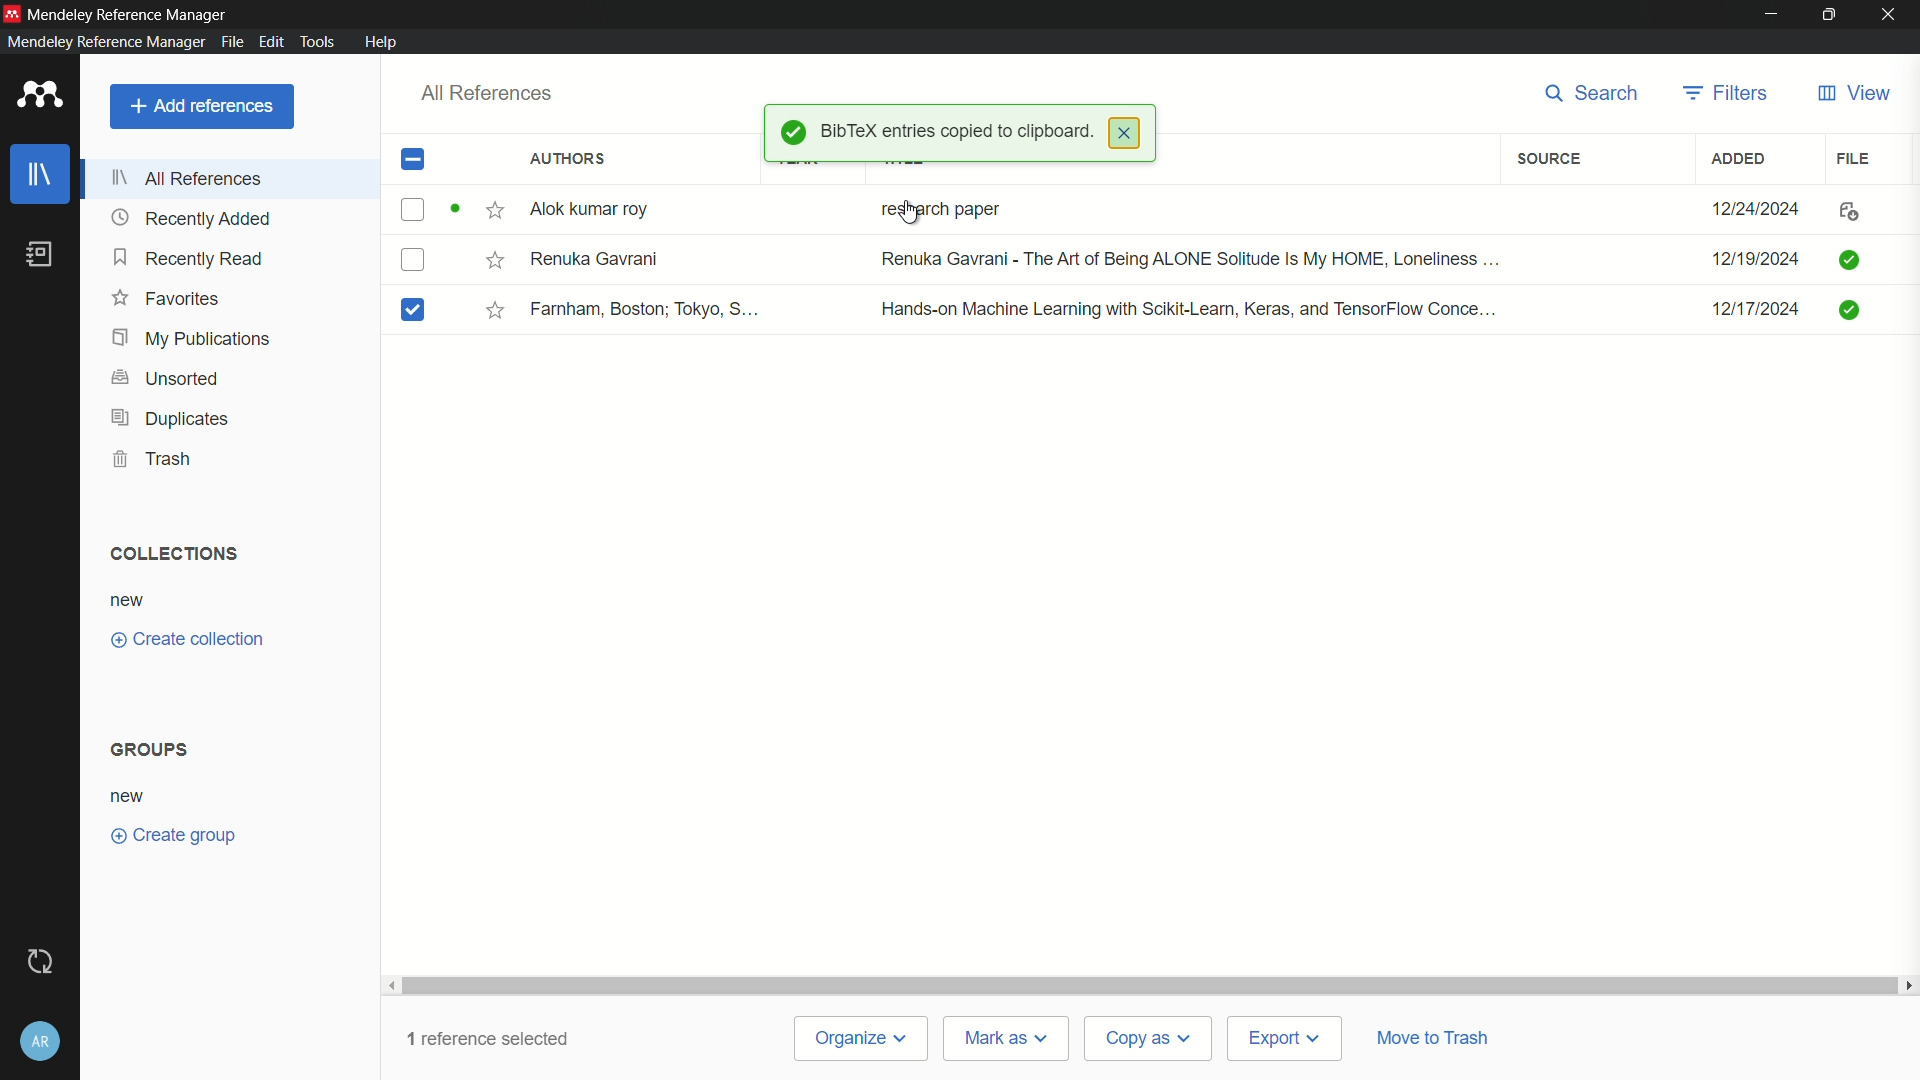 The height and width of the screenshot is (1080, 1920). Describe the element at coordinates (488, 92) in the screenshot. I see `all references` at that location.